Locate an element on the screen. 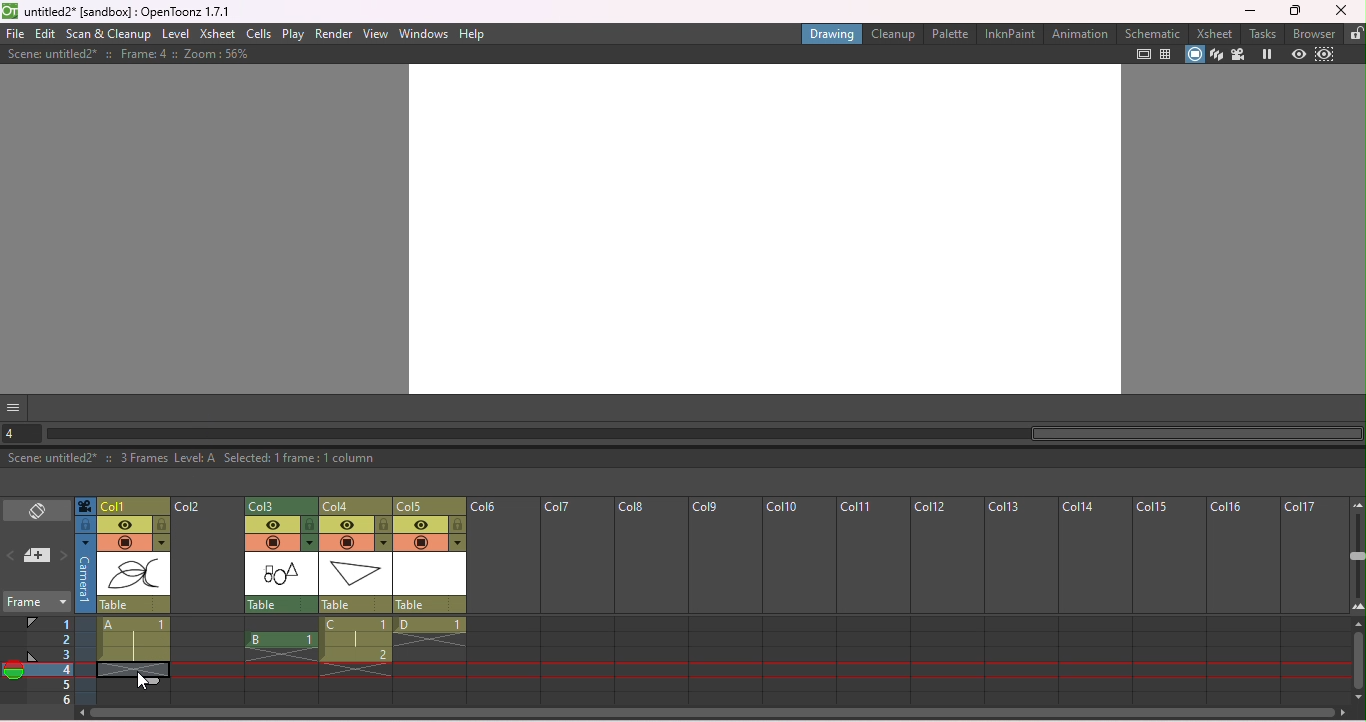 The width and height of the screenshot is (1366, 722). Camera view is located at coordinates (1238, 55).